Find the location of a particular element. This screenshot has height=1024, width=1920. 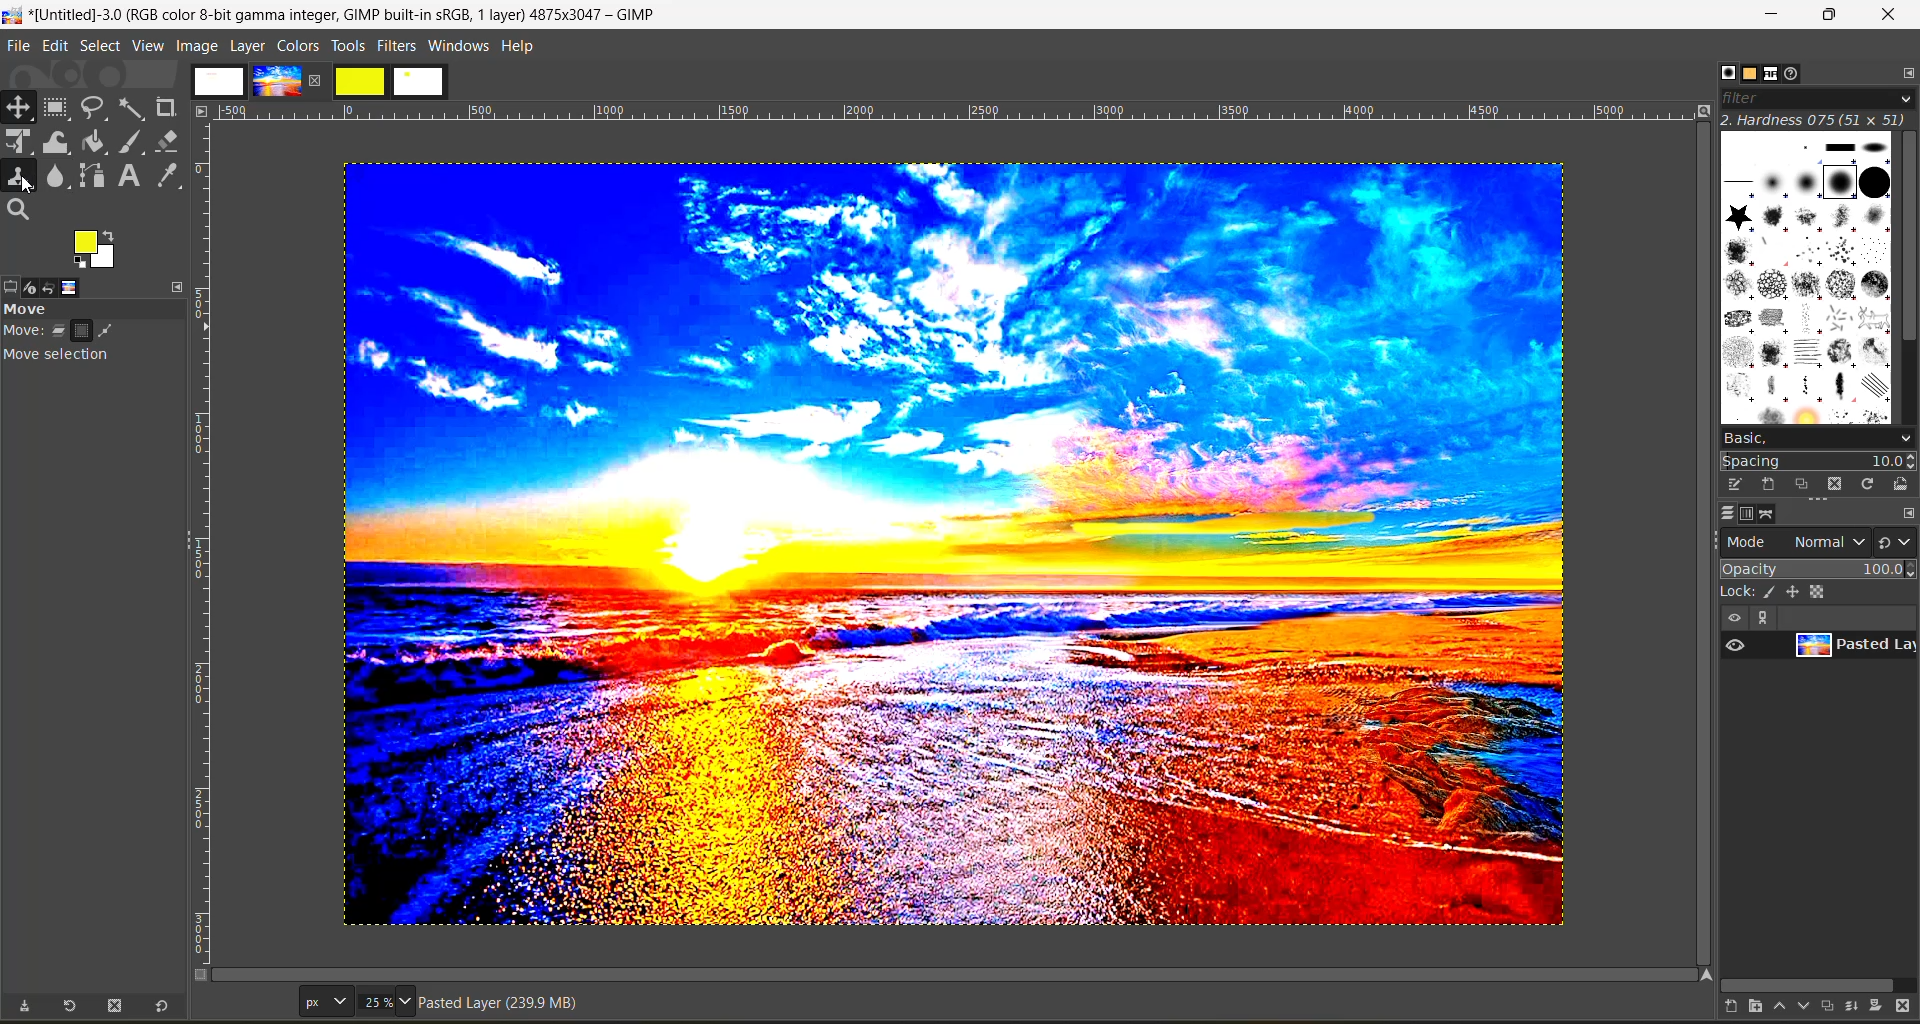

active foreground and background color is located at coordinates (97, 252).